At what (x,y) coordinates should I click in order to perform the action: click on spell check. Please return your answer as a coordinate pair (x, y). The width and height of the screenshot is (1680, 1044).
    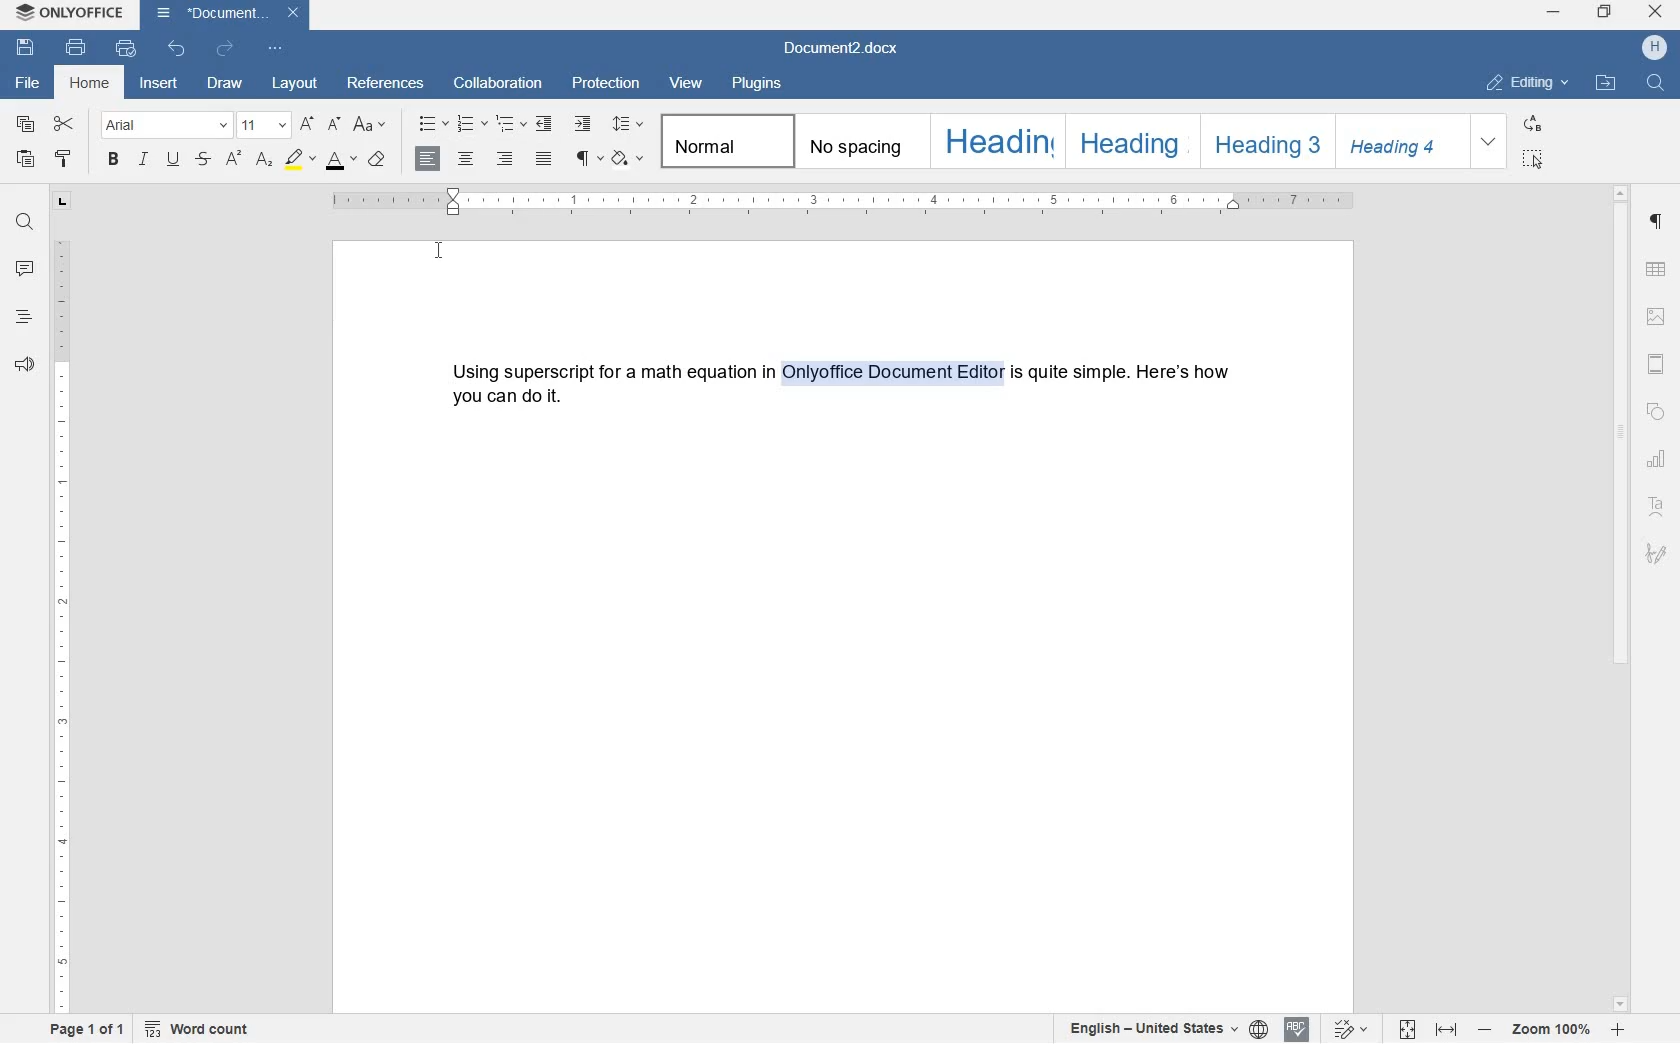
    Looking at the image, I should click on (1295, 1030).